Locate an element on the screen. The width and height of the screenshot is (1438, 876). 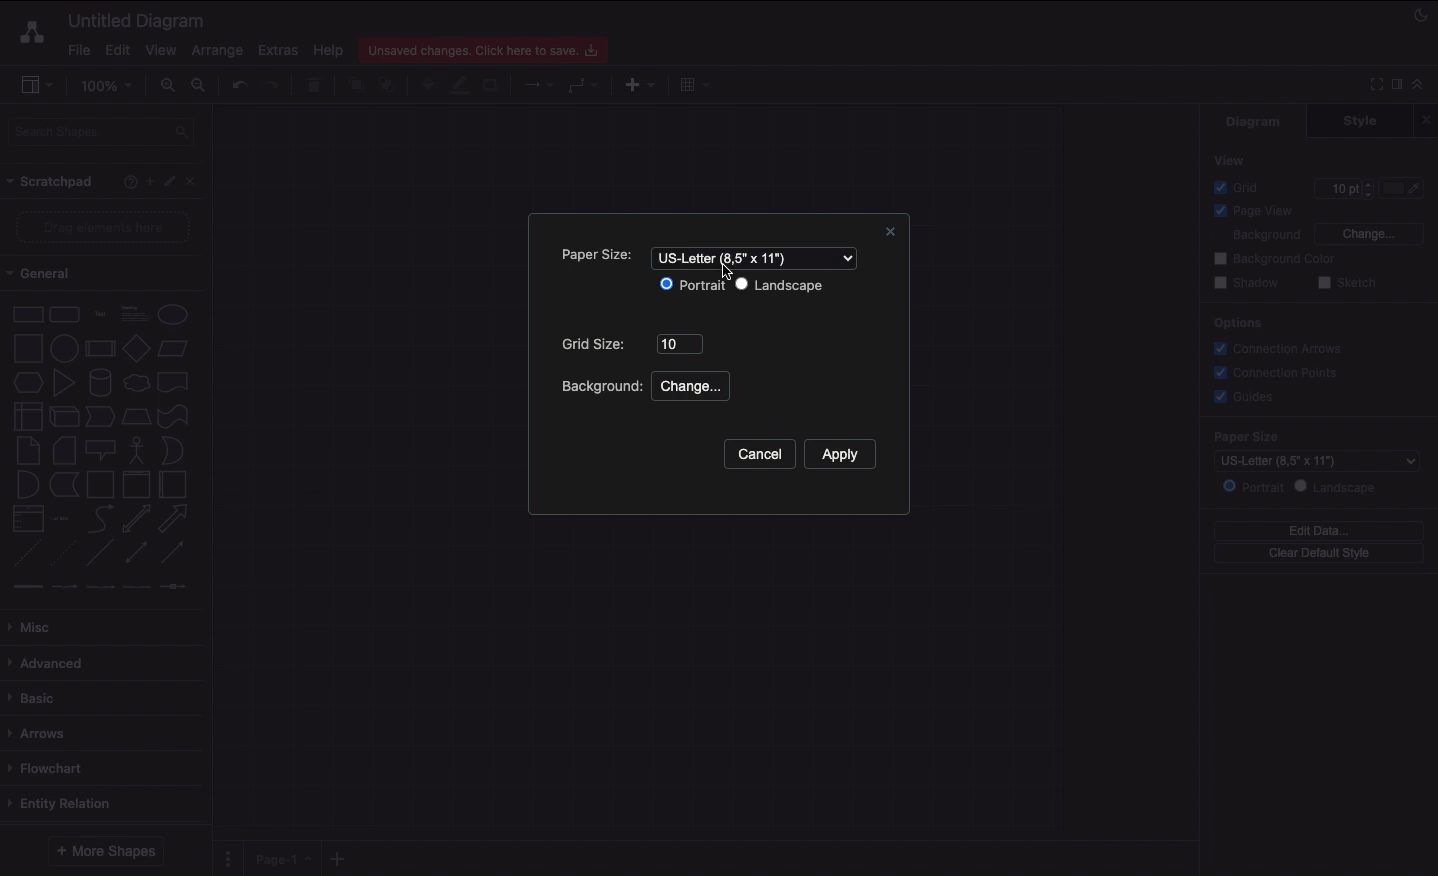
Arrange is located at coordinates (218, 51).